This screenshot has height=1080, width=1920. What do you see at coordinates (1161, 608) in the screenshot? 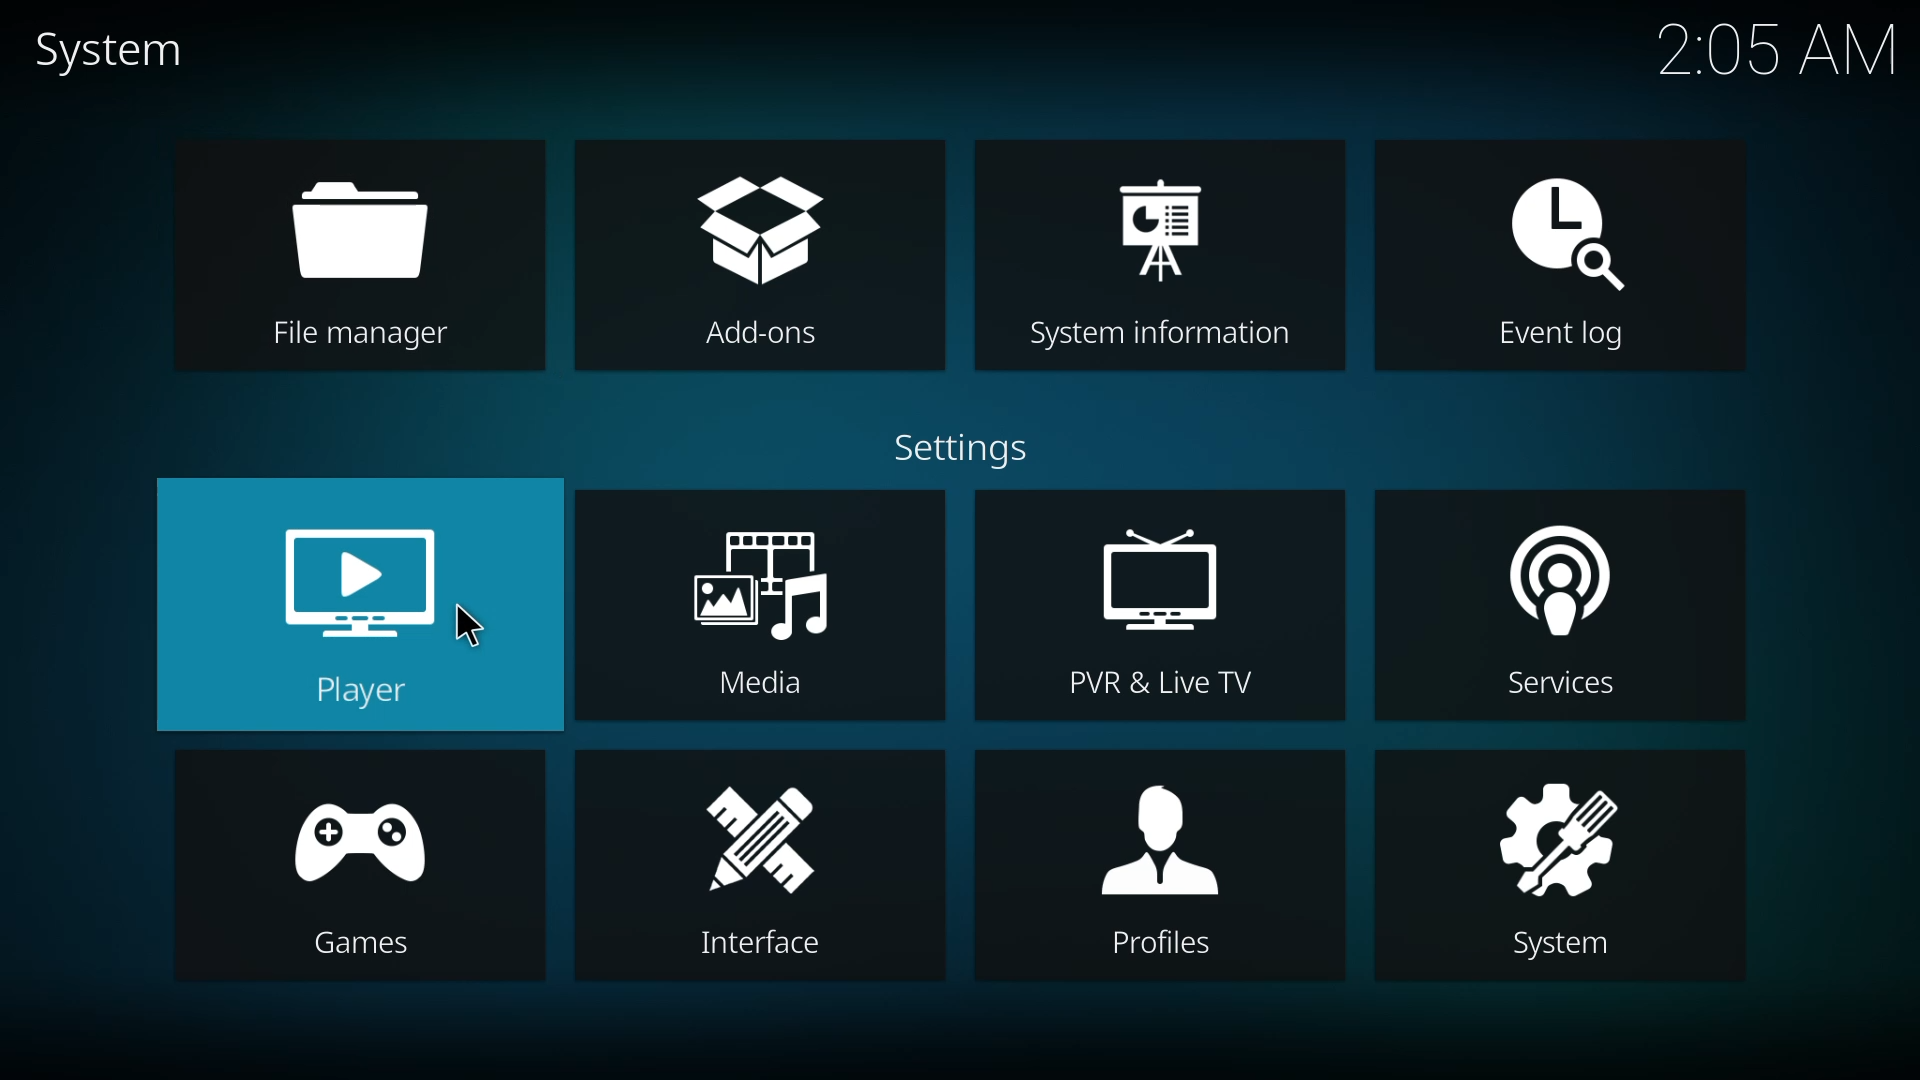
I see `pvr & live tv` at bounding box center [1161, 608].